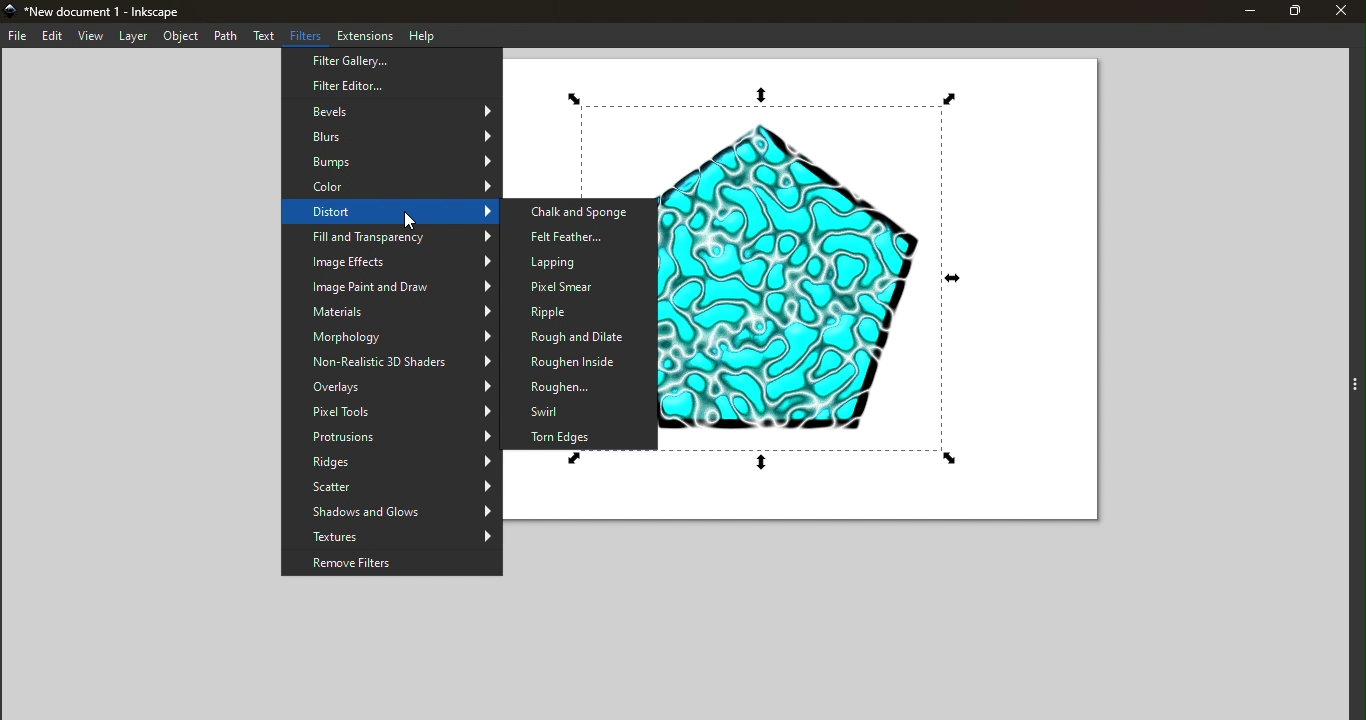 This screenshot has height=720, width=1366. Describe the element at coordinates (390, 186) in the screenshot. I see `Color` at that location.